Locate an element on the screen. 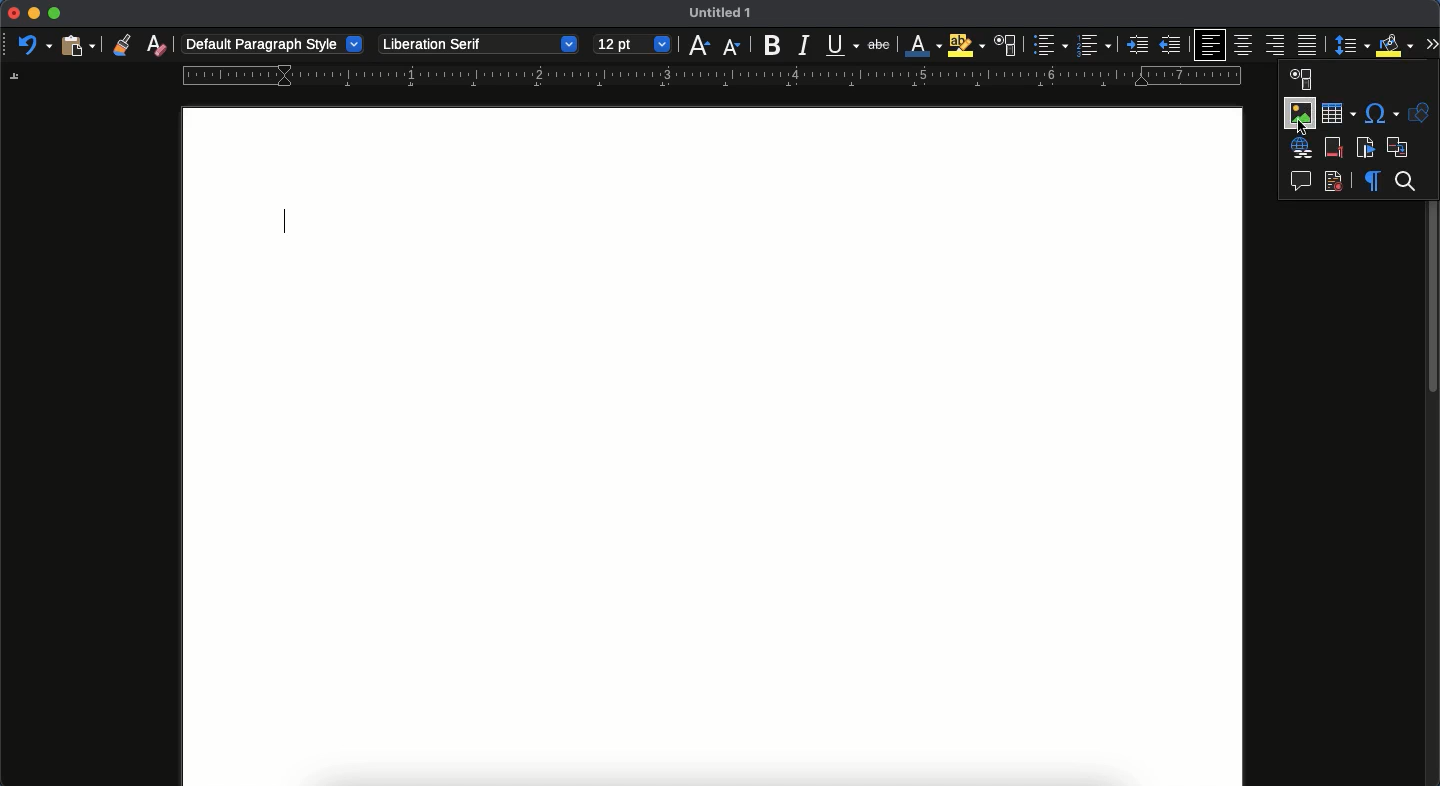 The width and height of the screenshot is (1440, 786). special character is located at coordinates (1381, 112).